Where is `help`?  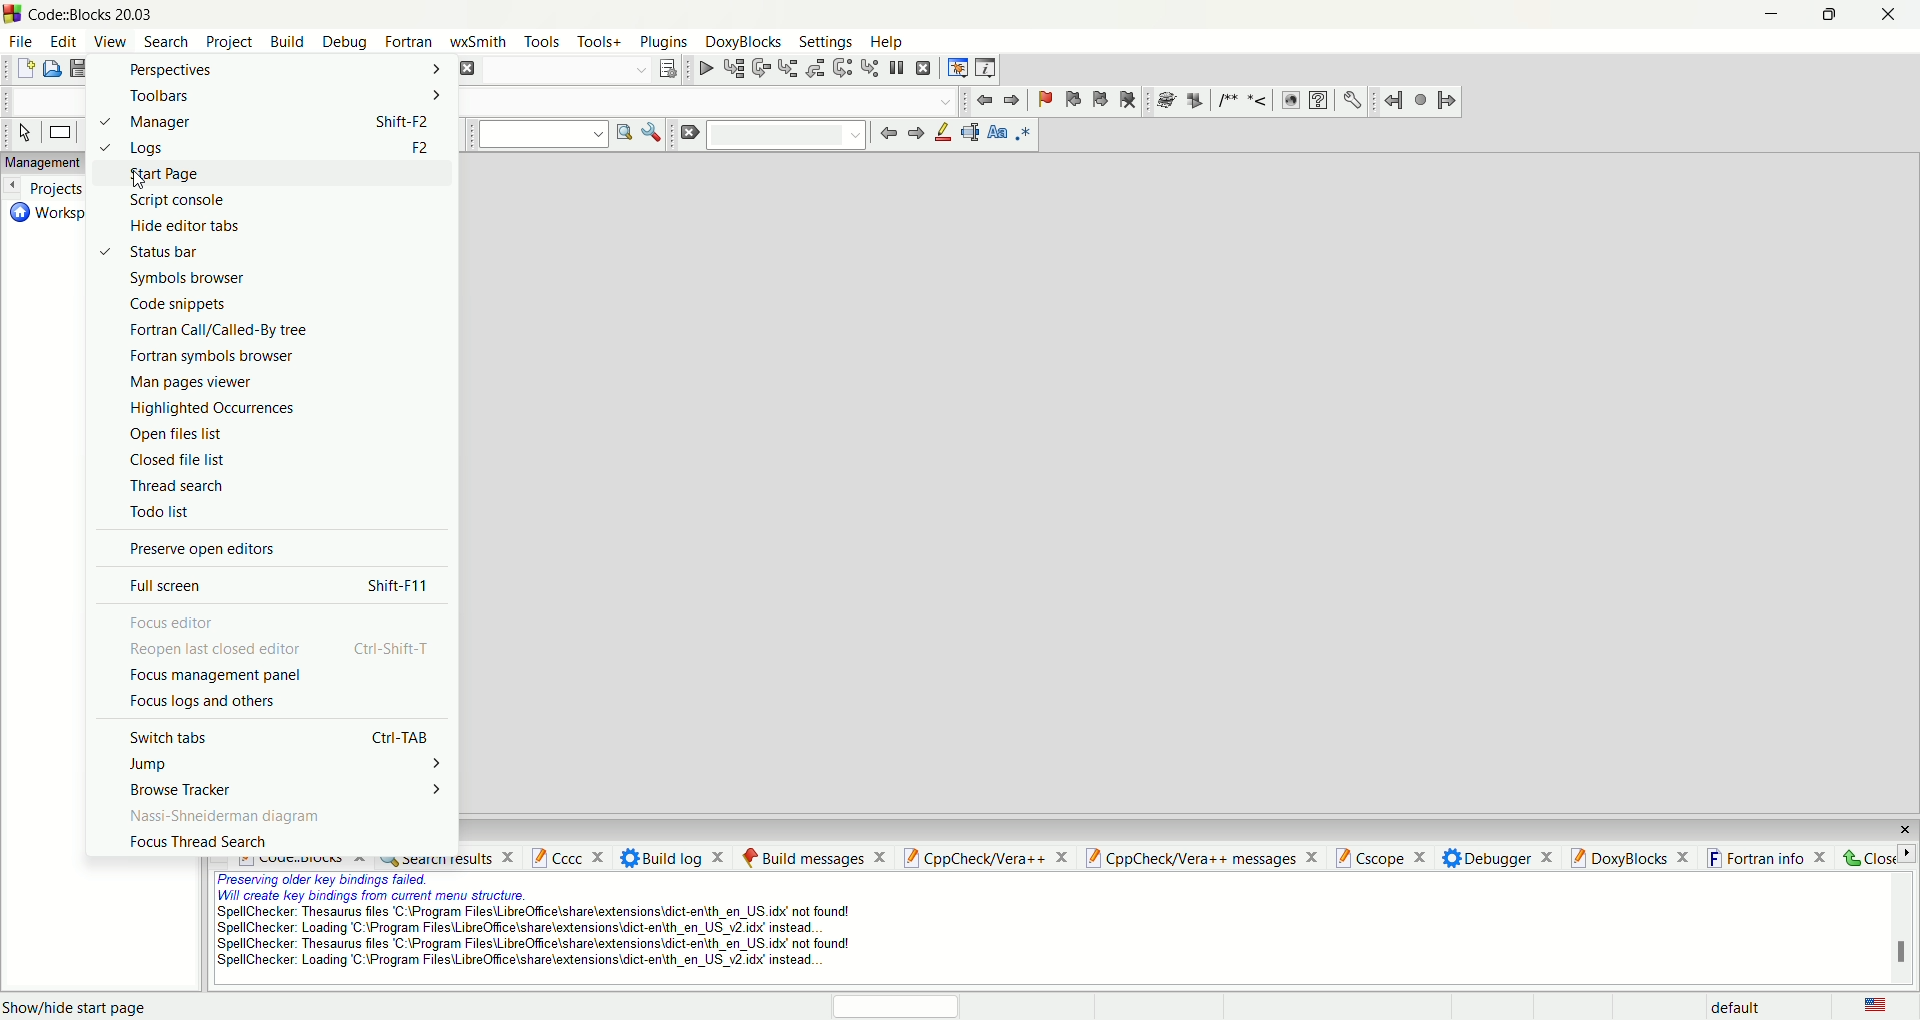 help is located at coordinates (1319, 101).